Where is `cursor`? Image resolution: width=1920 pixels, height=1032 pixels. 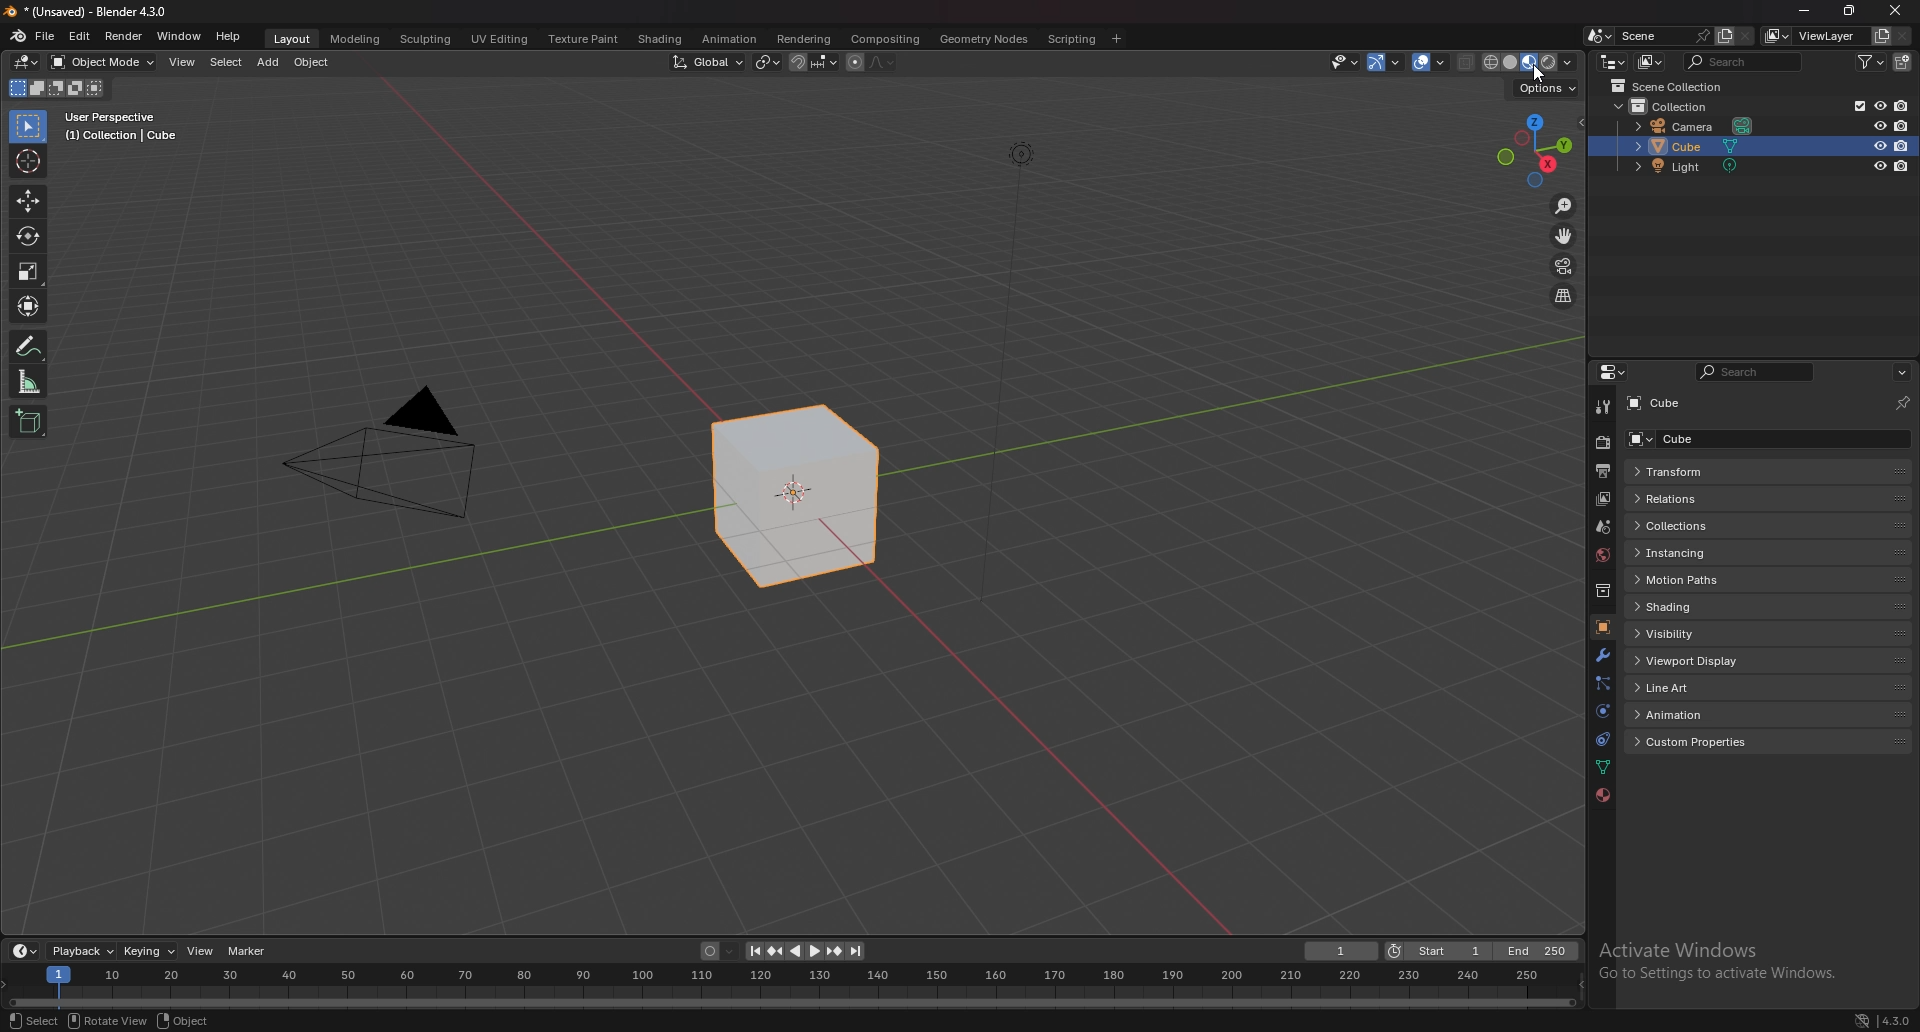 cursor is located at coordinates (27, 162).